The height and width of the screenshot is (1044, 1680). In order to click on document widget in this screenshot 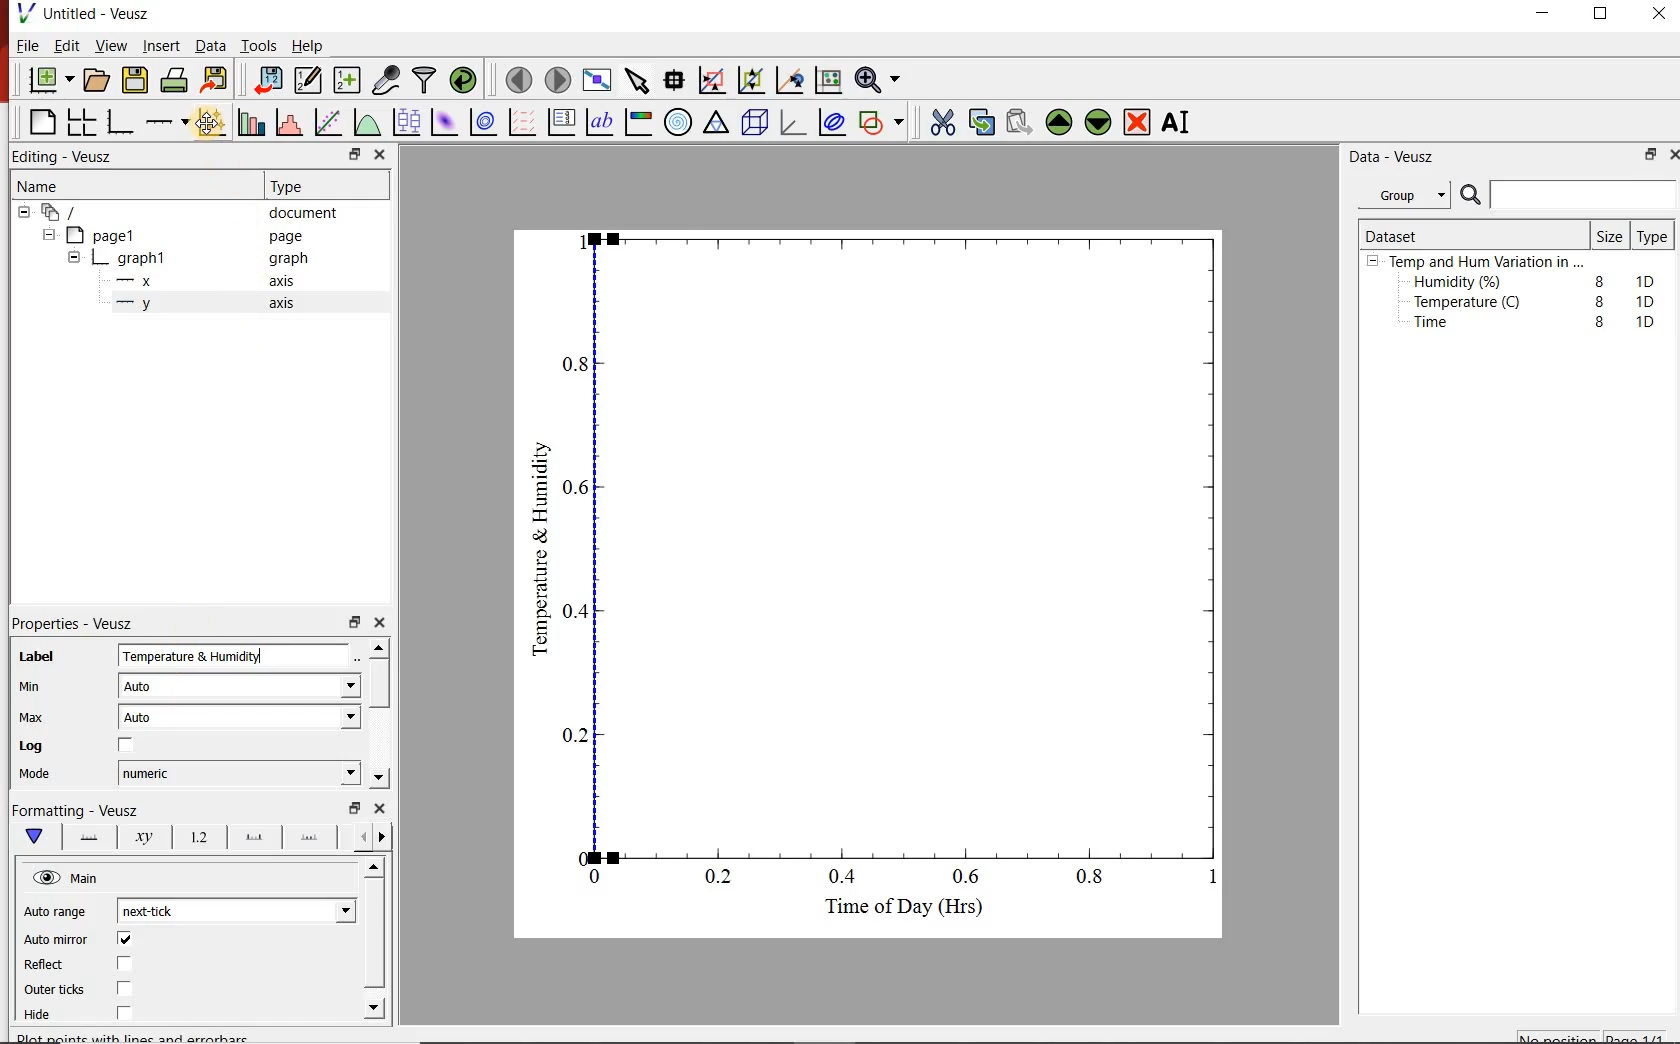, I will do `click(71, 213)`.